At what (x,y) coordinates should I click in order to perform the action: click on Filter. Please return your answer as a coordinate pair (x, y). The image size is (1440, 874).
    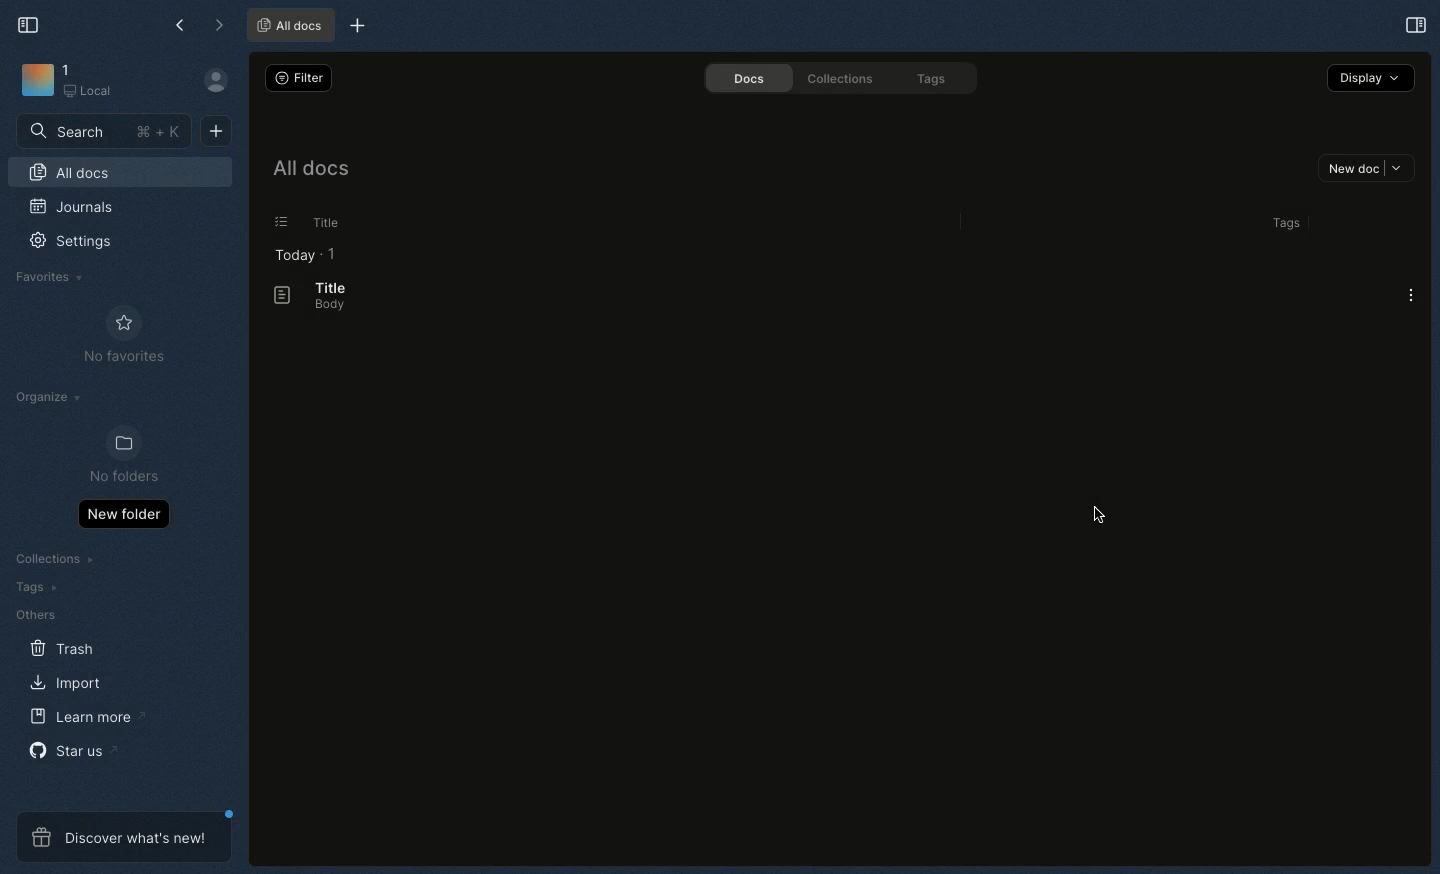
    Looking at the image, I should click on (296, 77).